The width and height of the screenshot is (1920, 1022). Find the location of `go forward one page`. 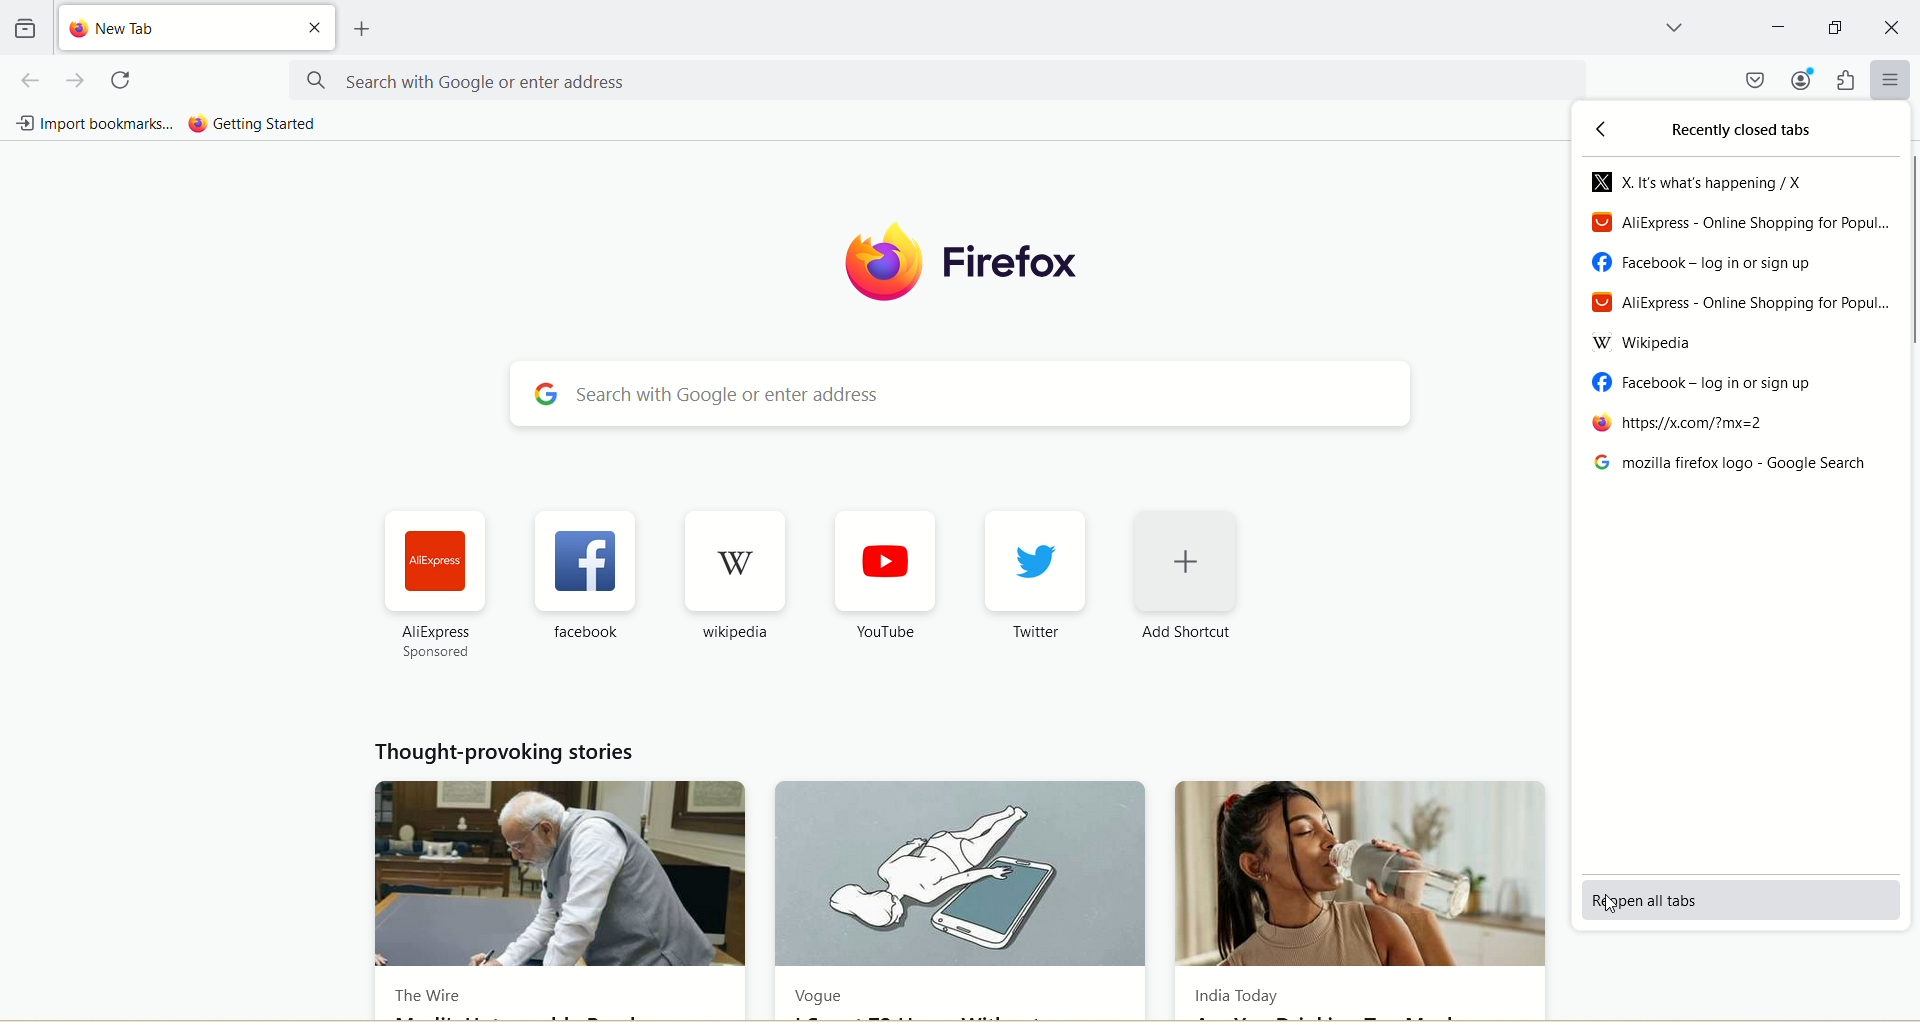

go forward one page is located at coordinates (74, 81).